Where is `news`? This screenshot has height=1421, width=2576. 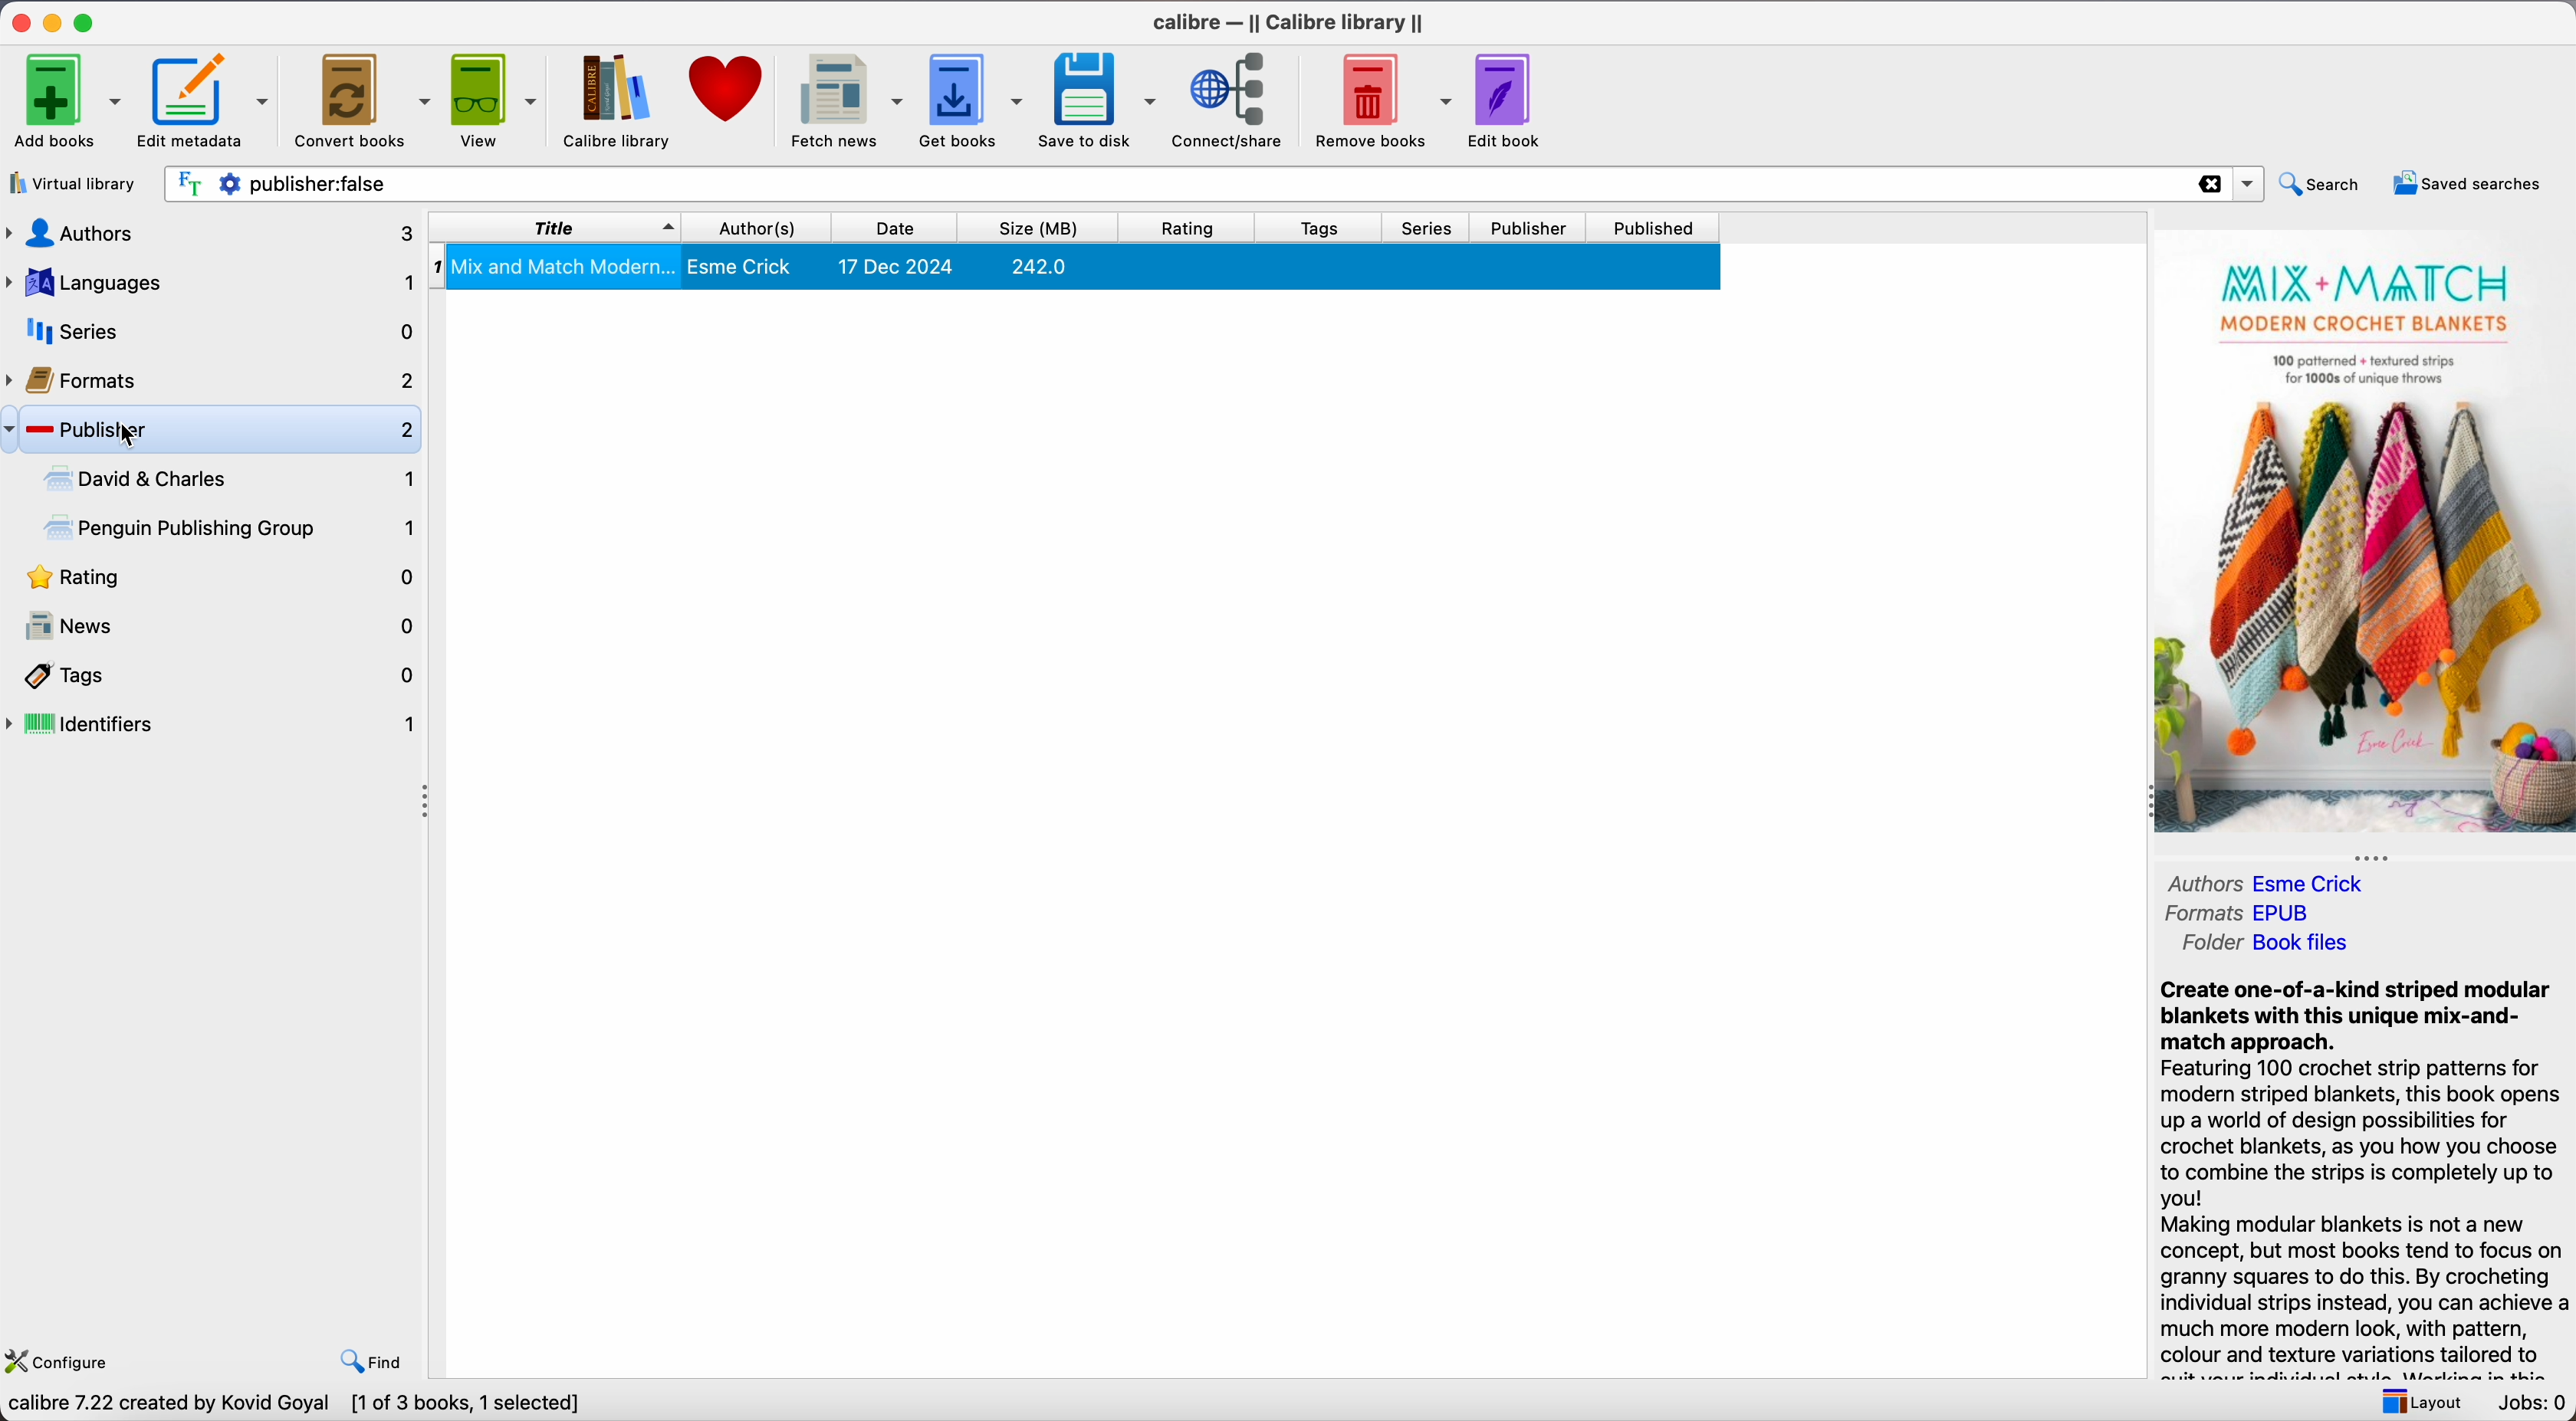 news is located at coordinates (213, 627).